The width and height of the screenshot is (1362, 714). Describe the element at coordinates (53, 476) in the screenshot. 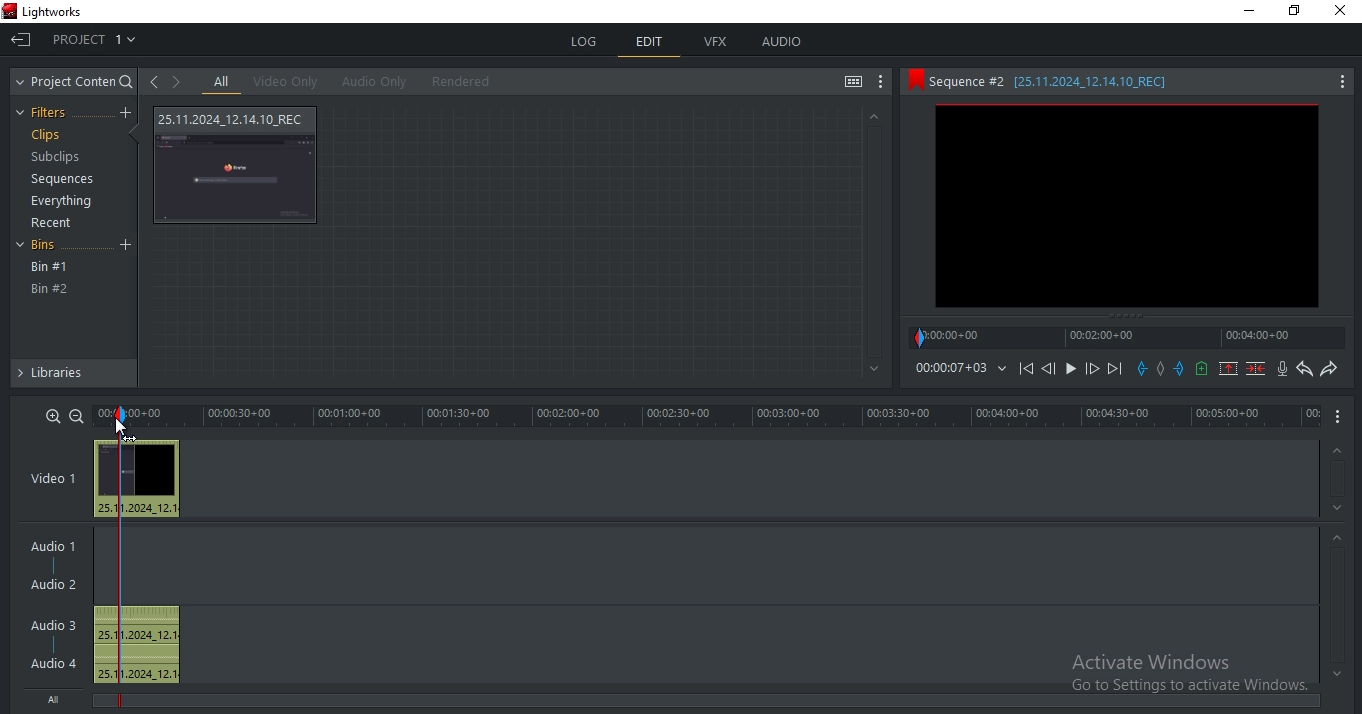

I see `video 1` at that location.